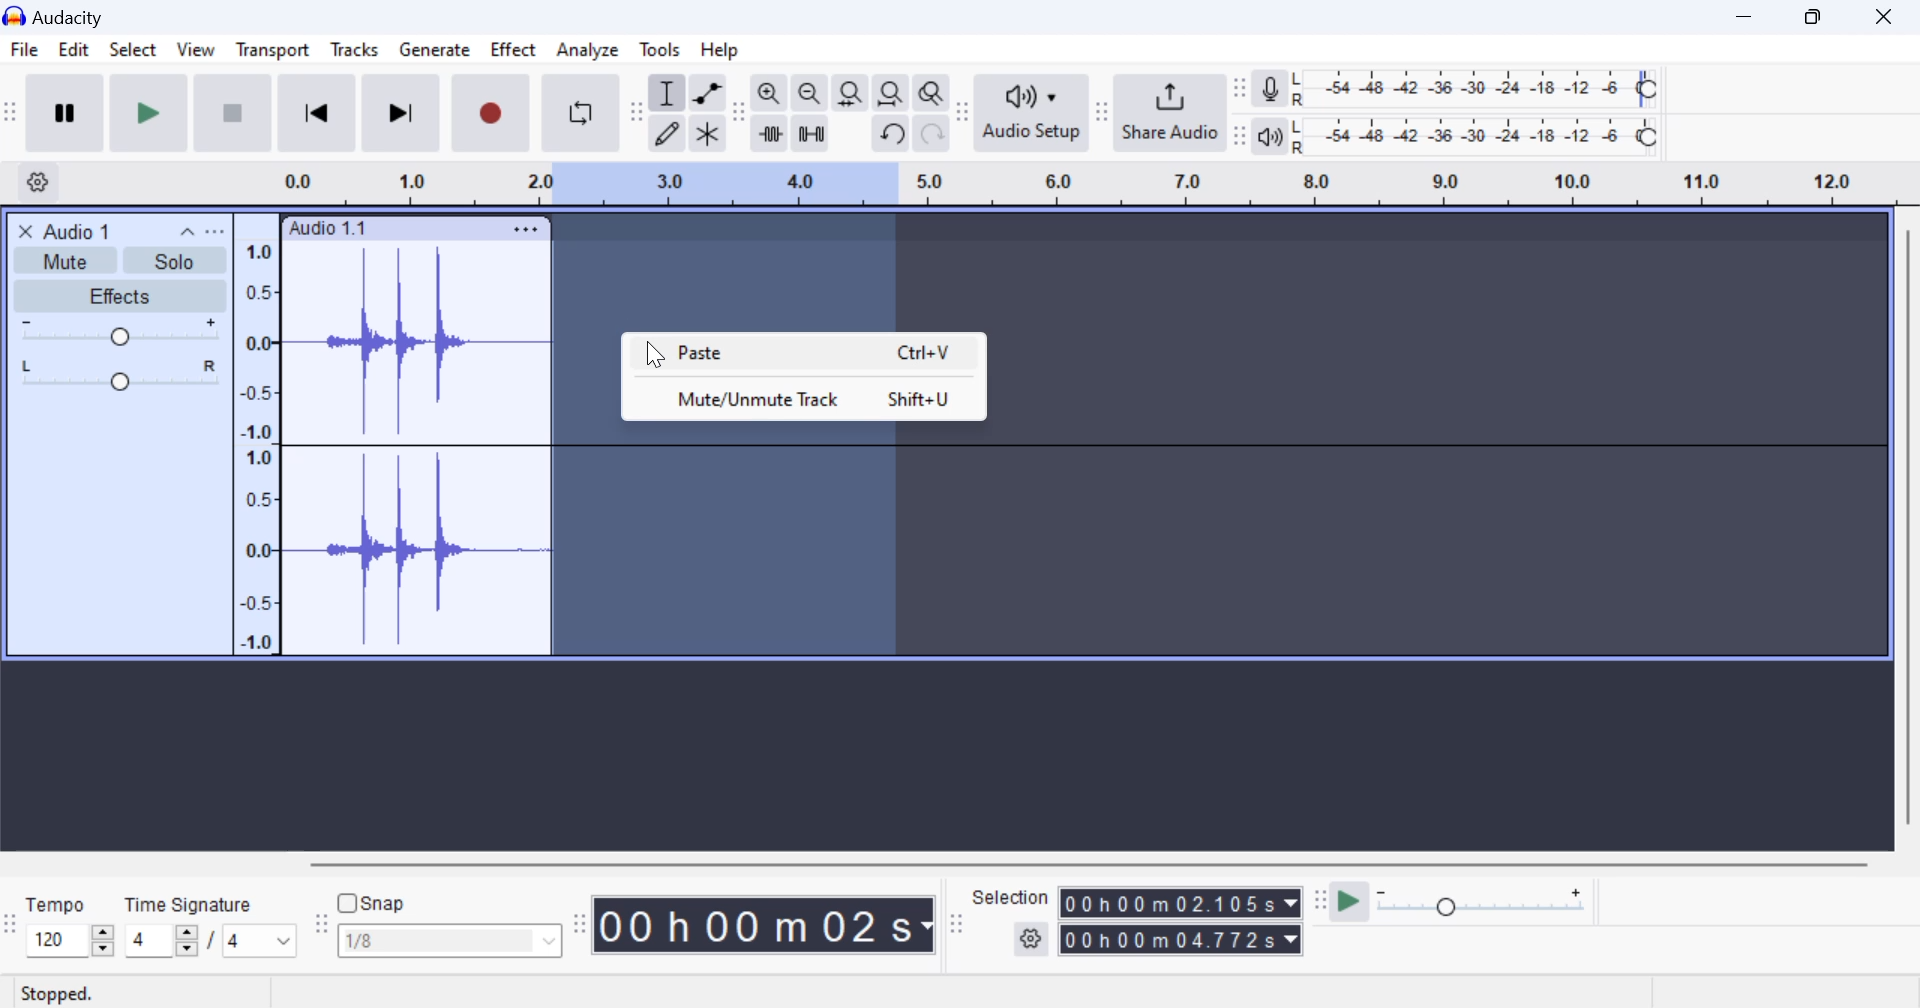  I want to click on Select, so click(132, 54).